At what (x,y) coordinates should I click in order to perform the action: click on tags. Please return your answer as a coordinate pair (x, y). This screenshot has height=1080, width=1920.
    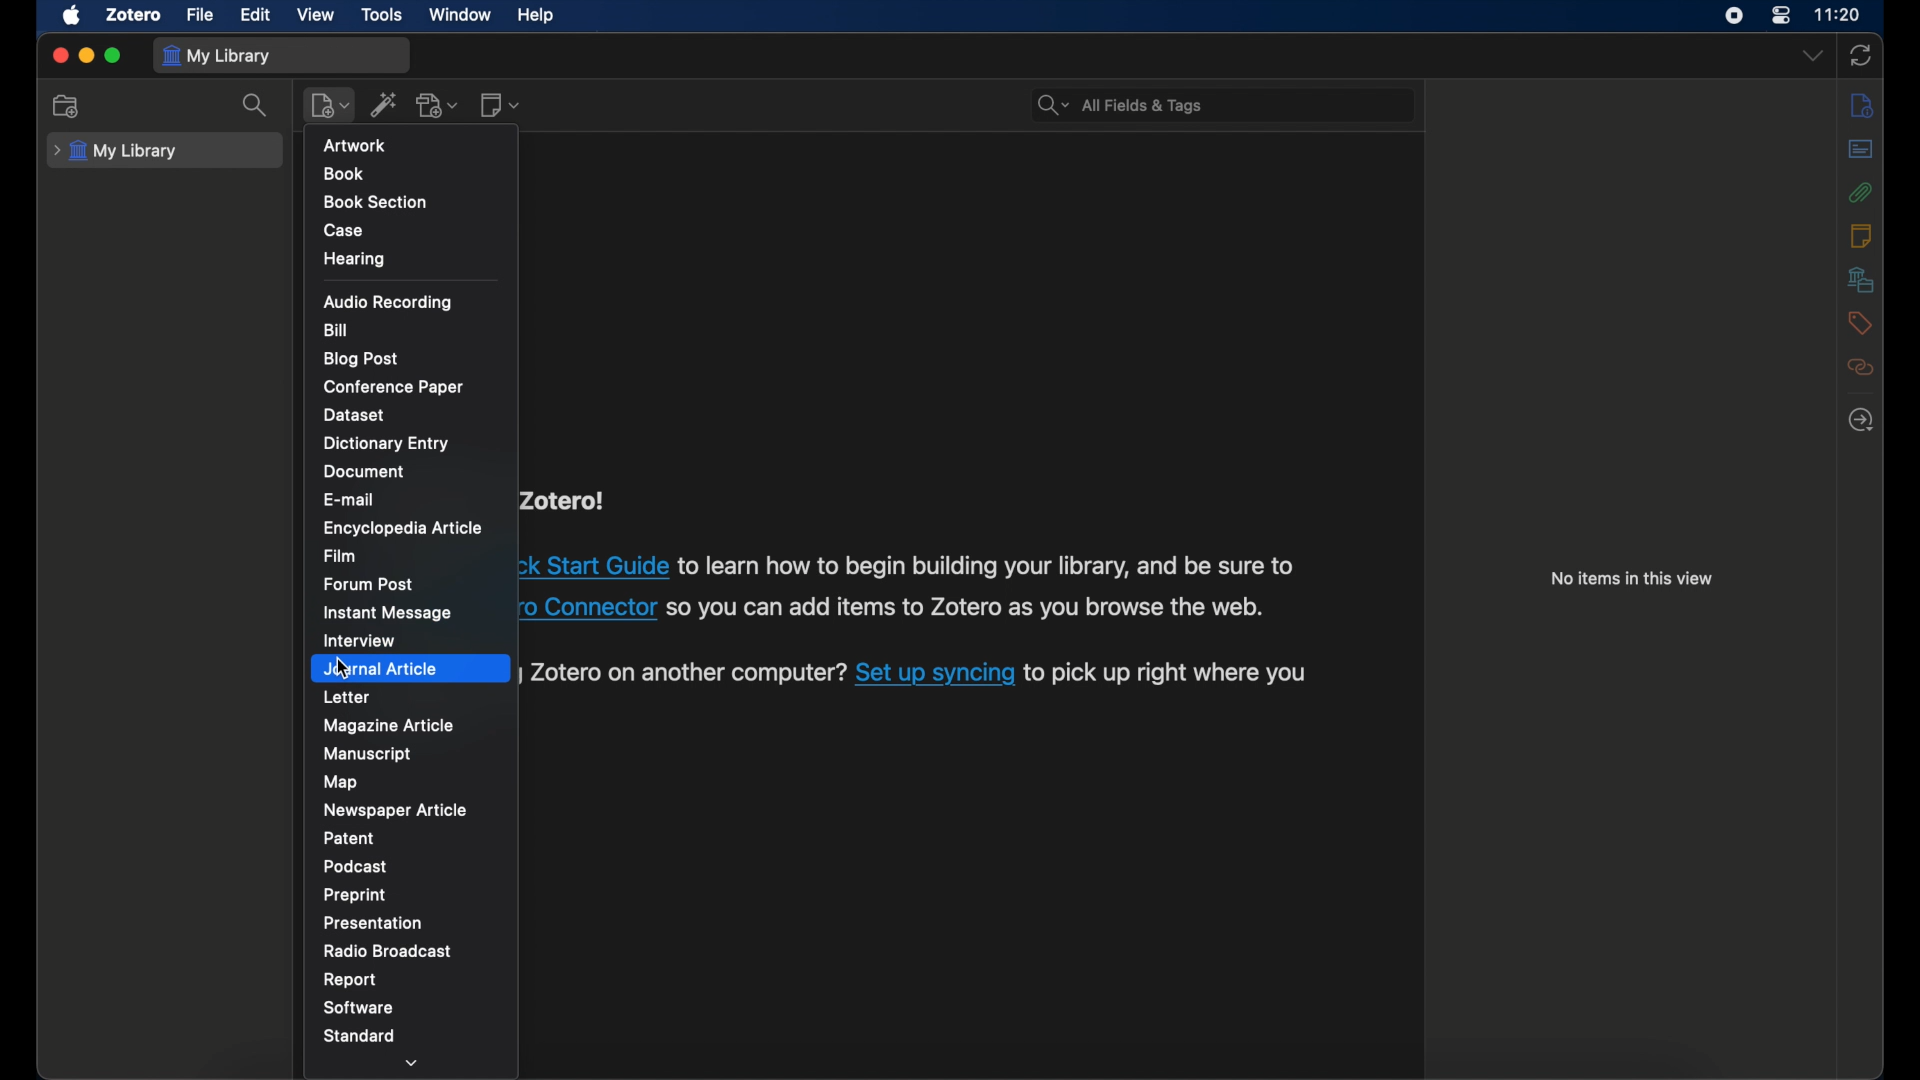
    Looking at the image, I should click on (1858, 322).